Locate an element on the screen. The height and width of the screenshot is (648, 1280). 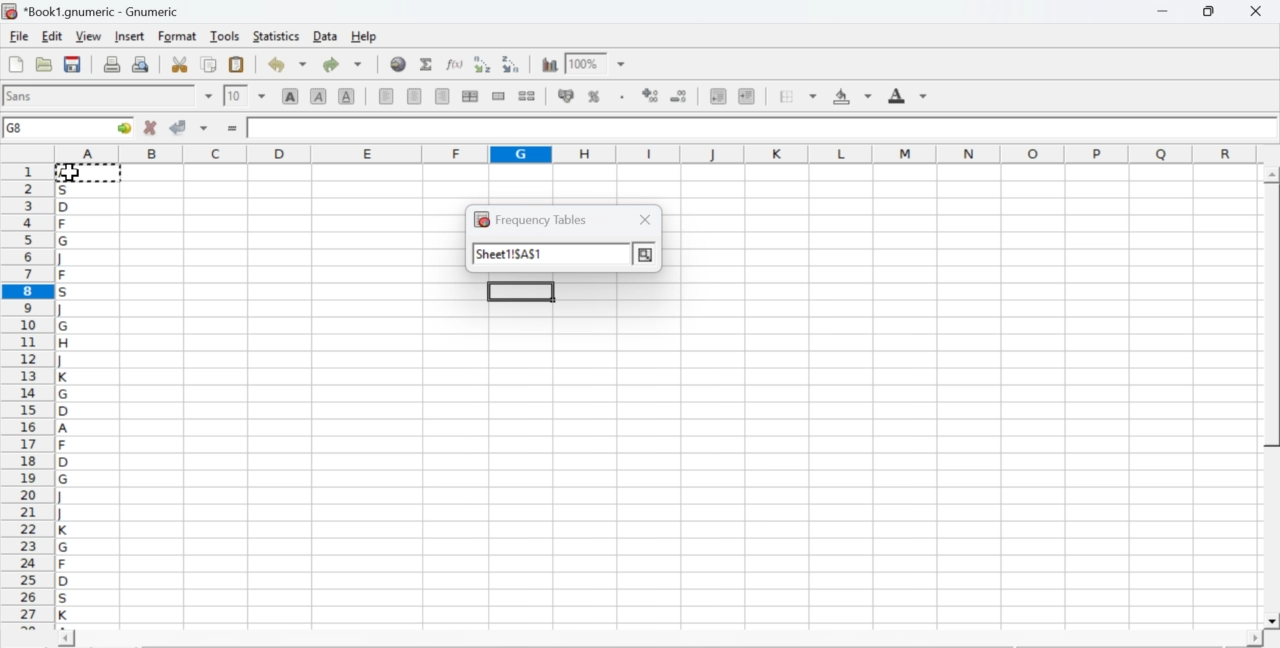
italic is located at coordinates (320, 95).